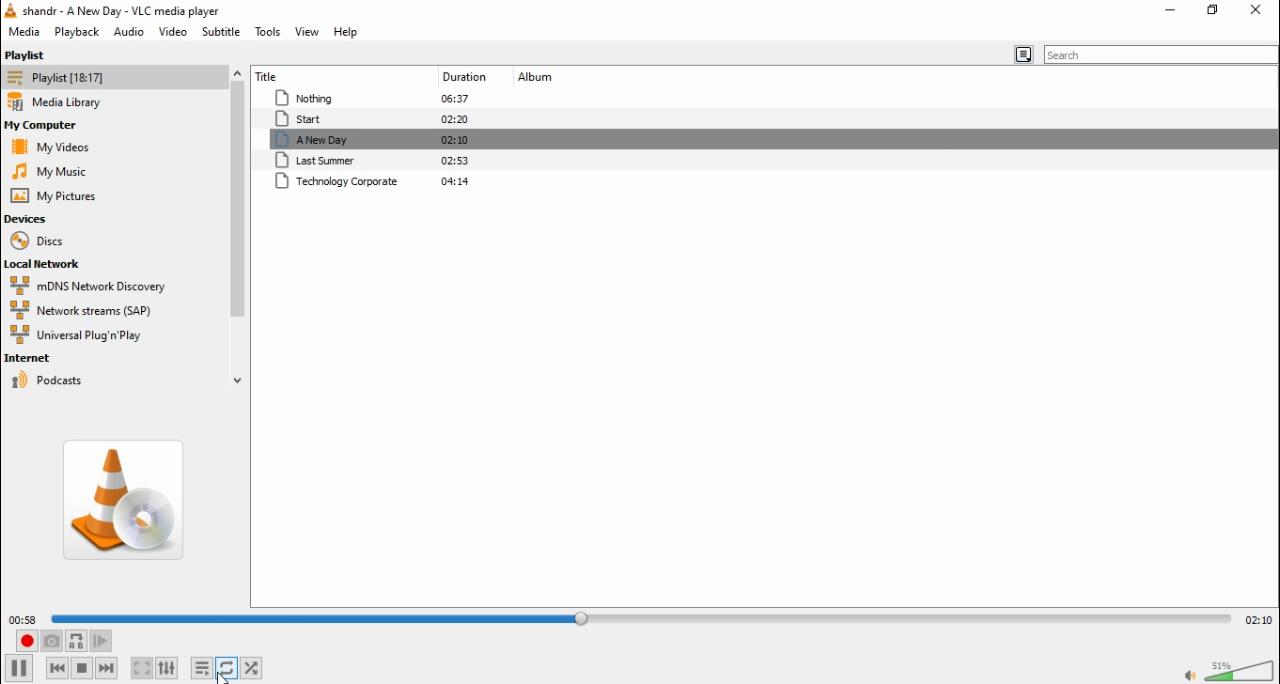  I want to click on search bar, so click(1162, 54).